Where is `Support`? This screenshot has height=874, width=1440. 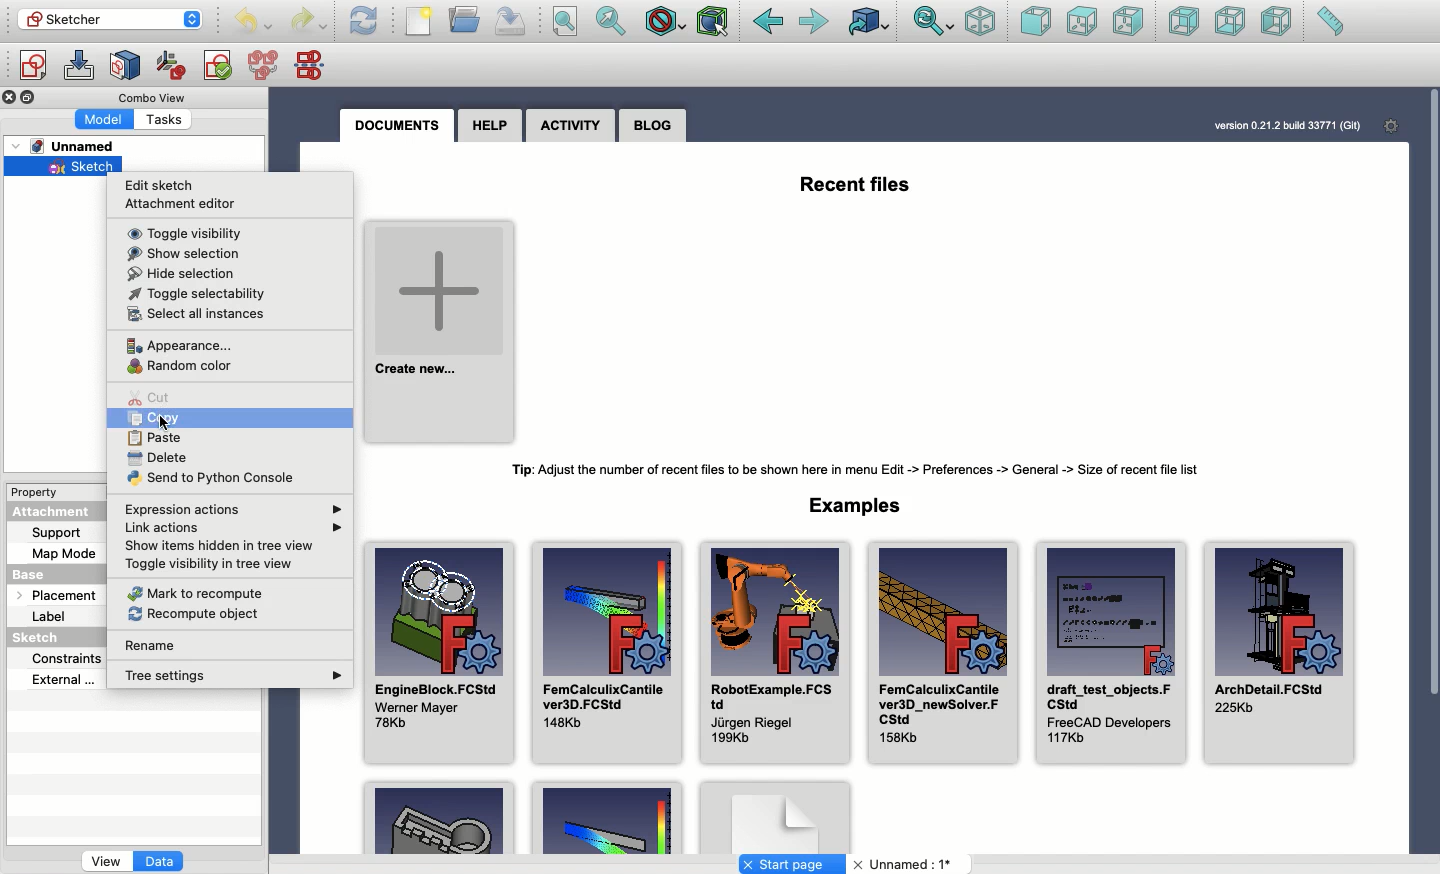
Support is located at coordinates (66, 533).